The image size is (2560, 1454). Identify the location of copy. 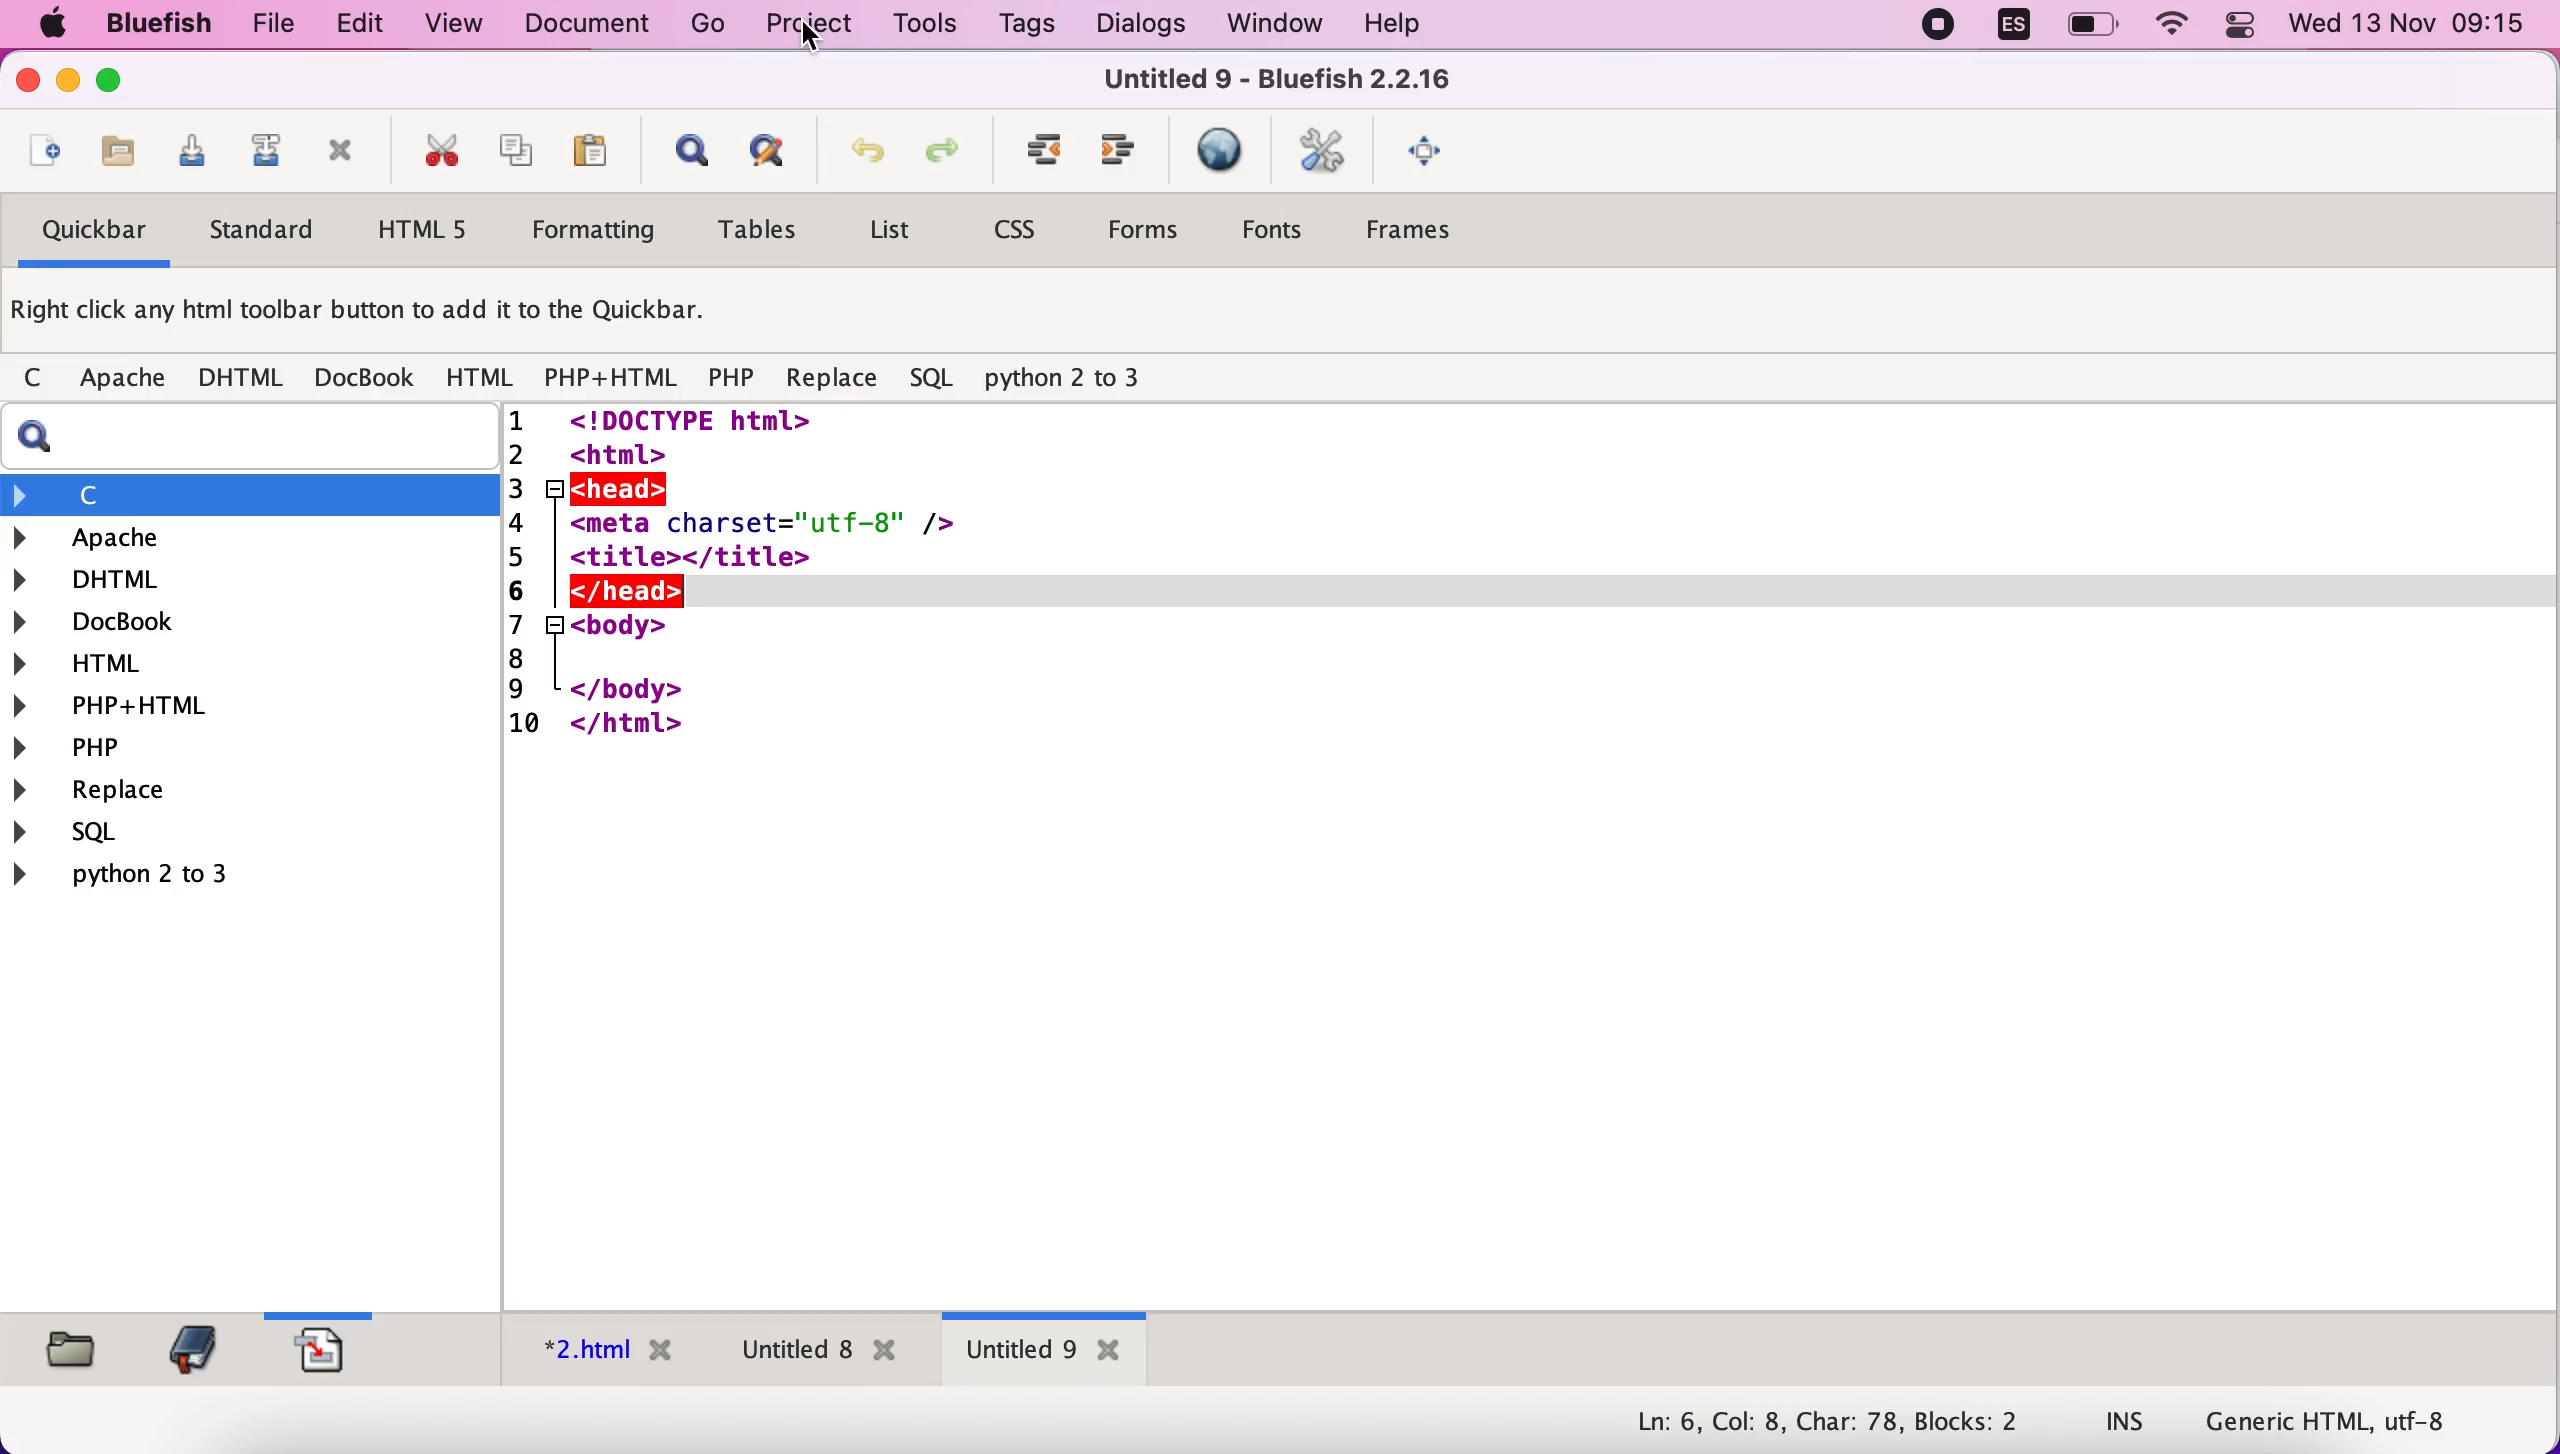
(510, 153).